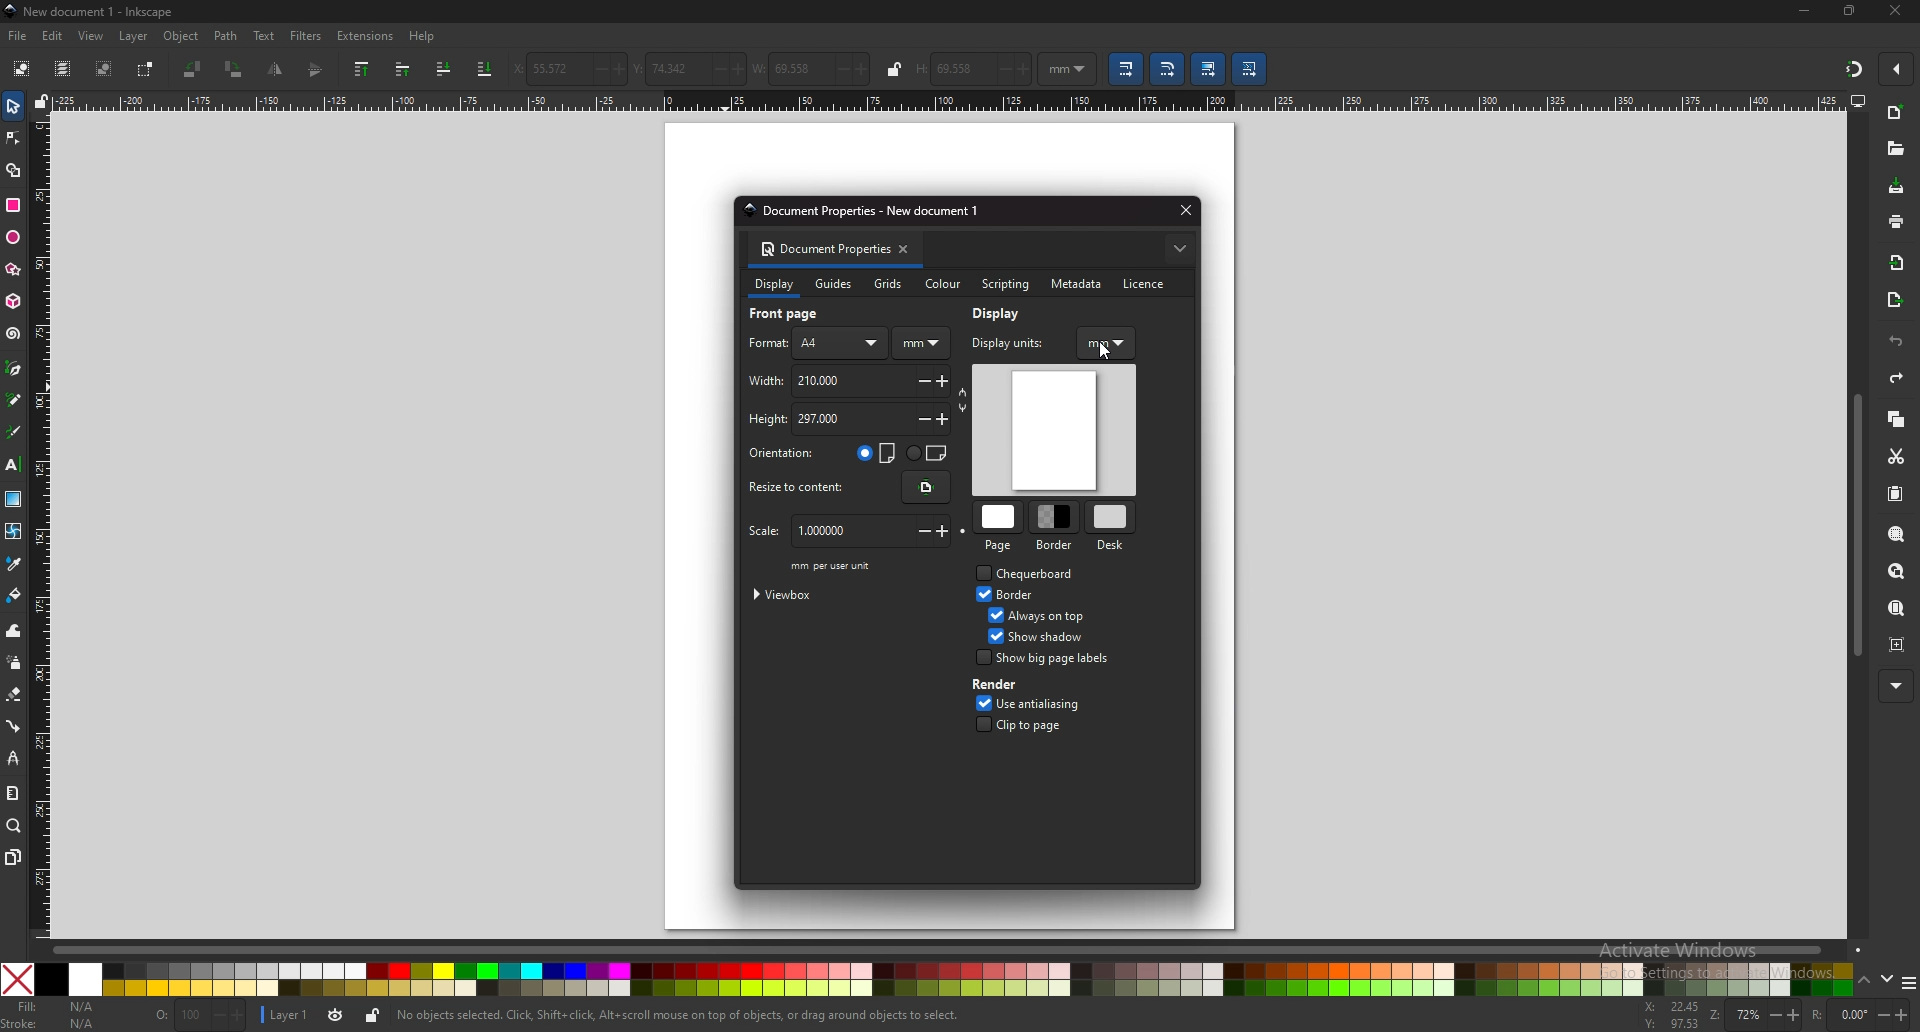 This screenshot has height=1032, width=1920. I want to click on filters, so click(306, 35).